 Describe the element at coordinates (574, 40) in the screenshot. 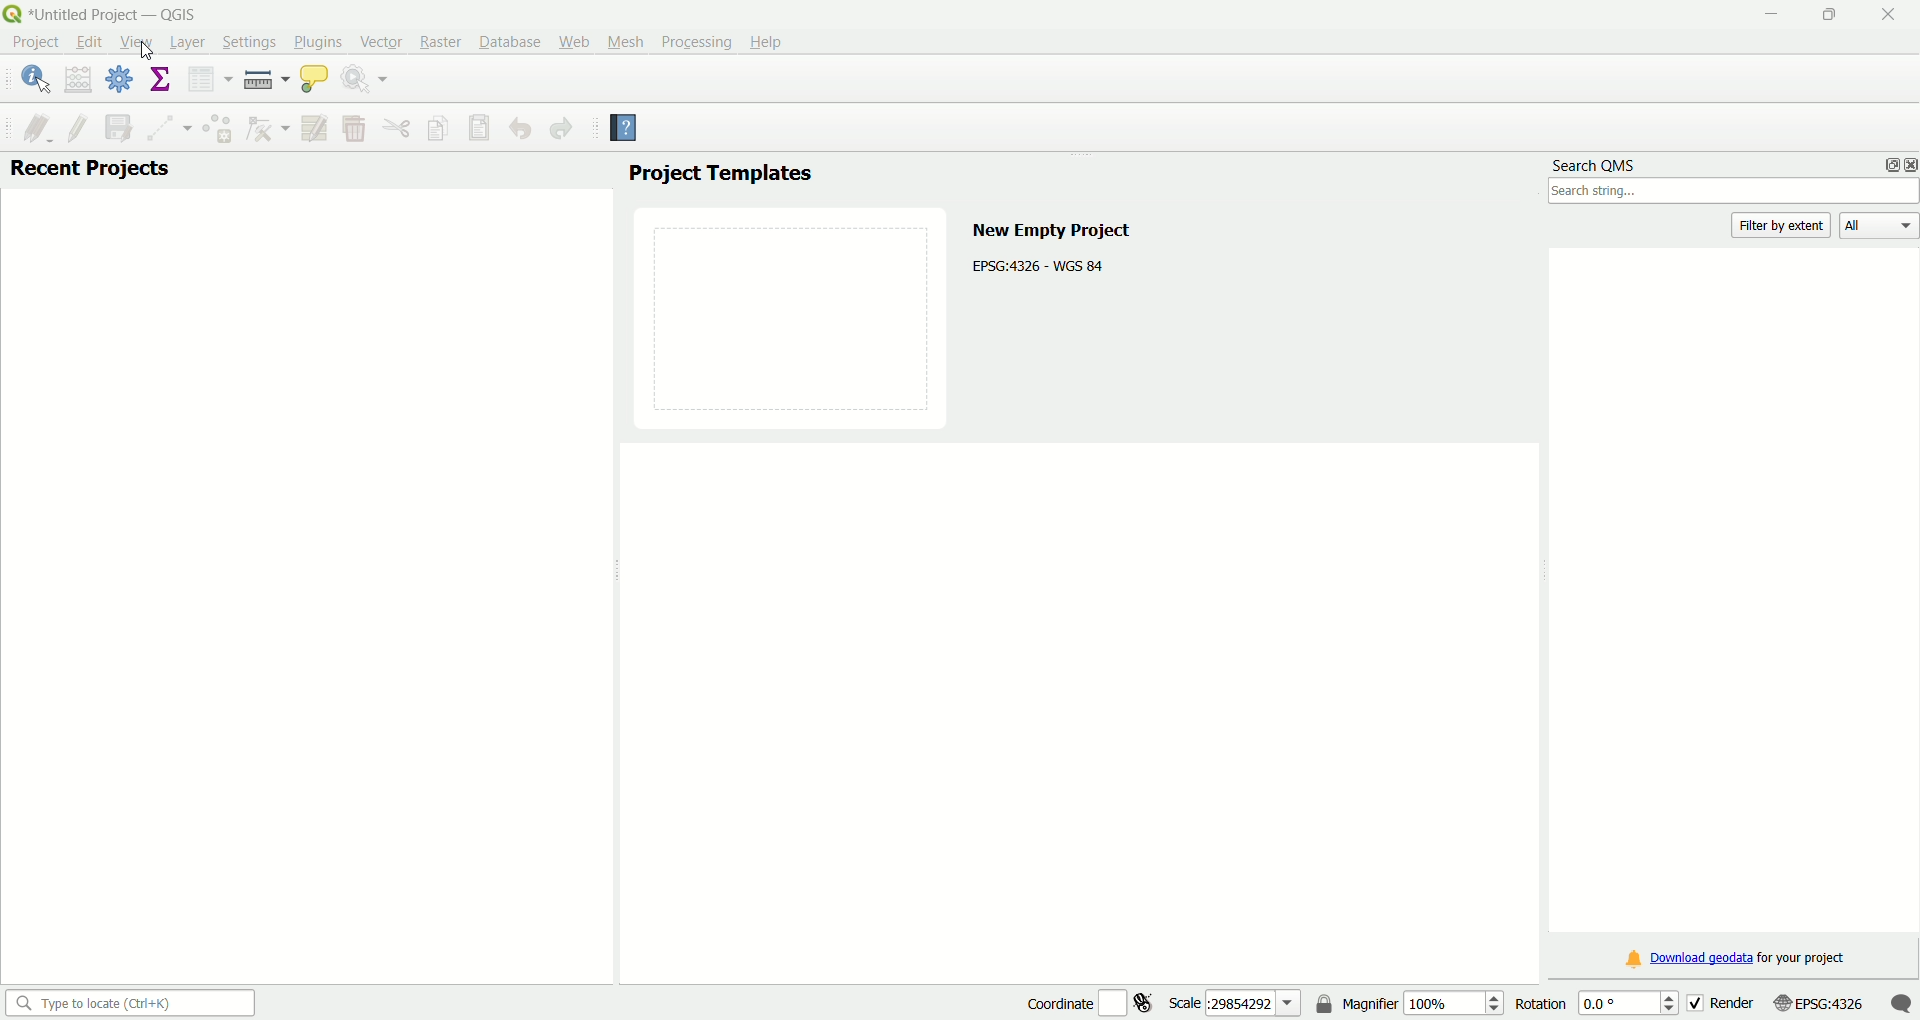

I see `Web` at that location.